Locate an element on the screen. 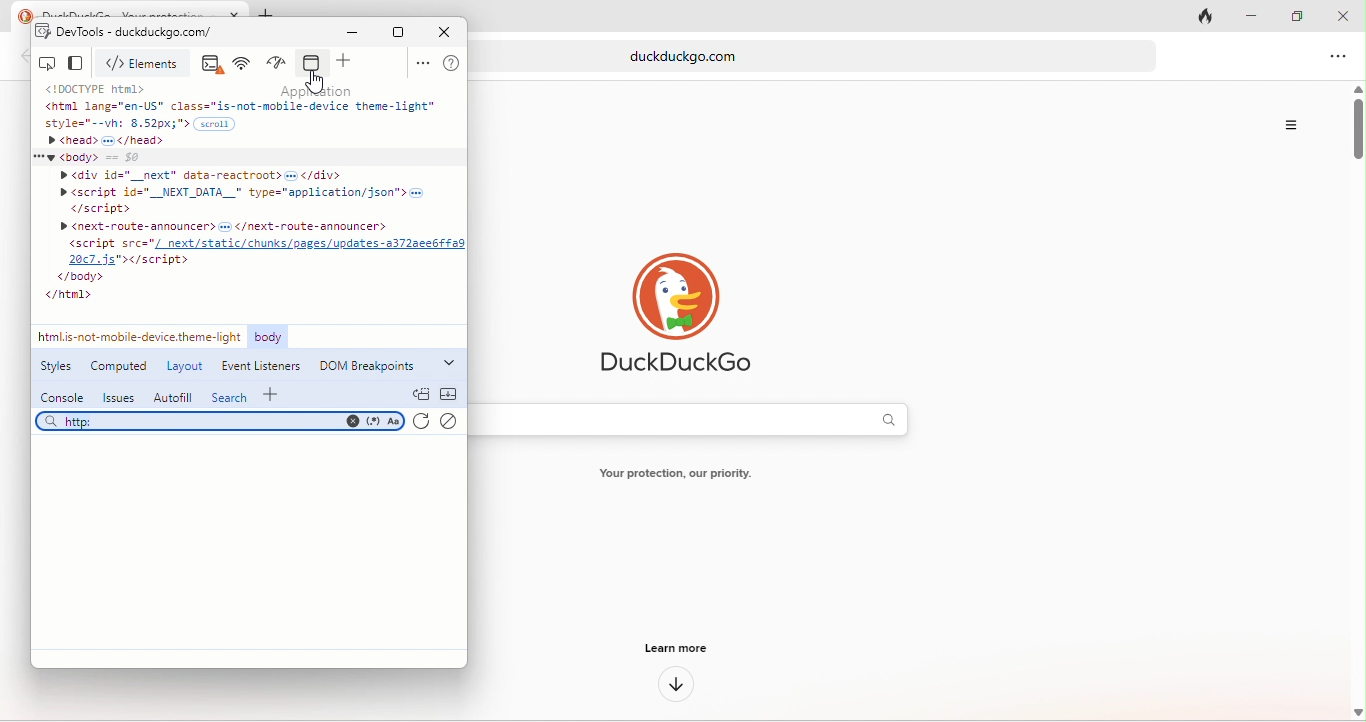 This screenshot has width=1366, height=722. web link is located at coordinates (822, 55).